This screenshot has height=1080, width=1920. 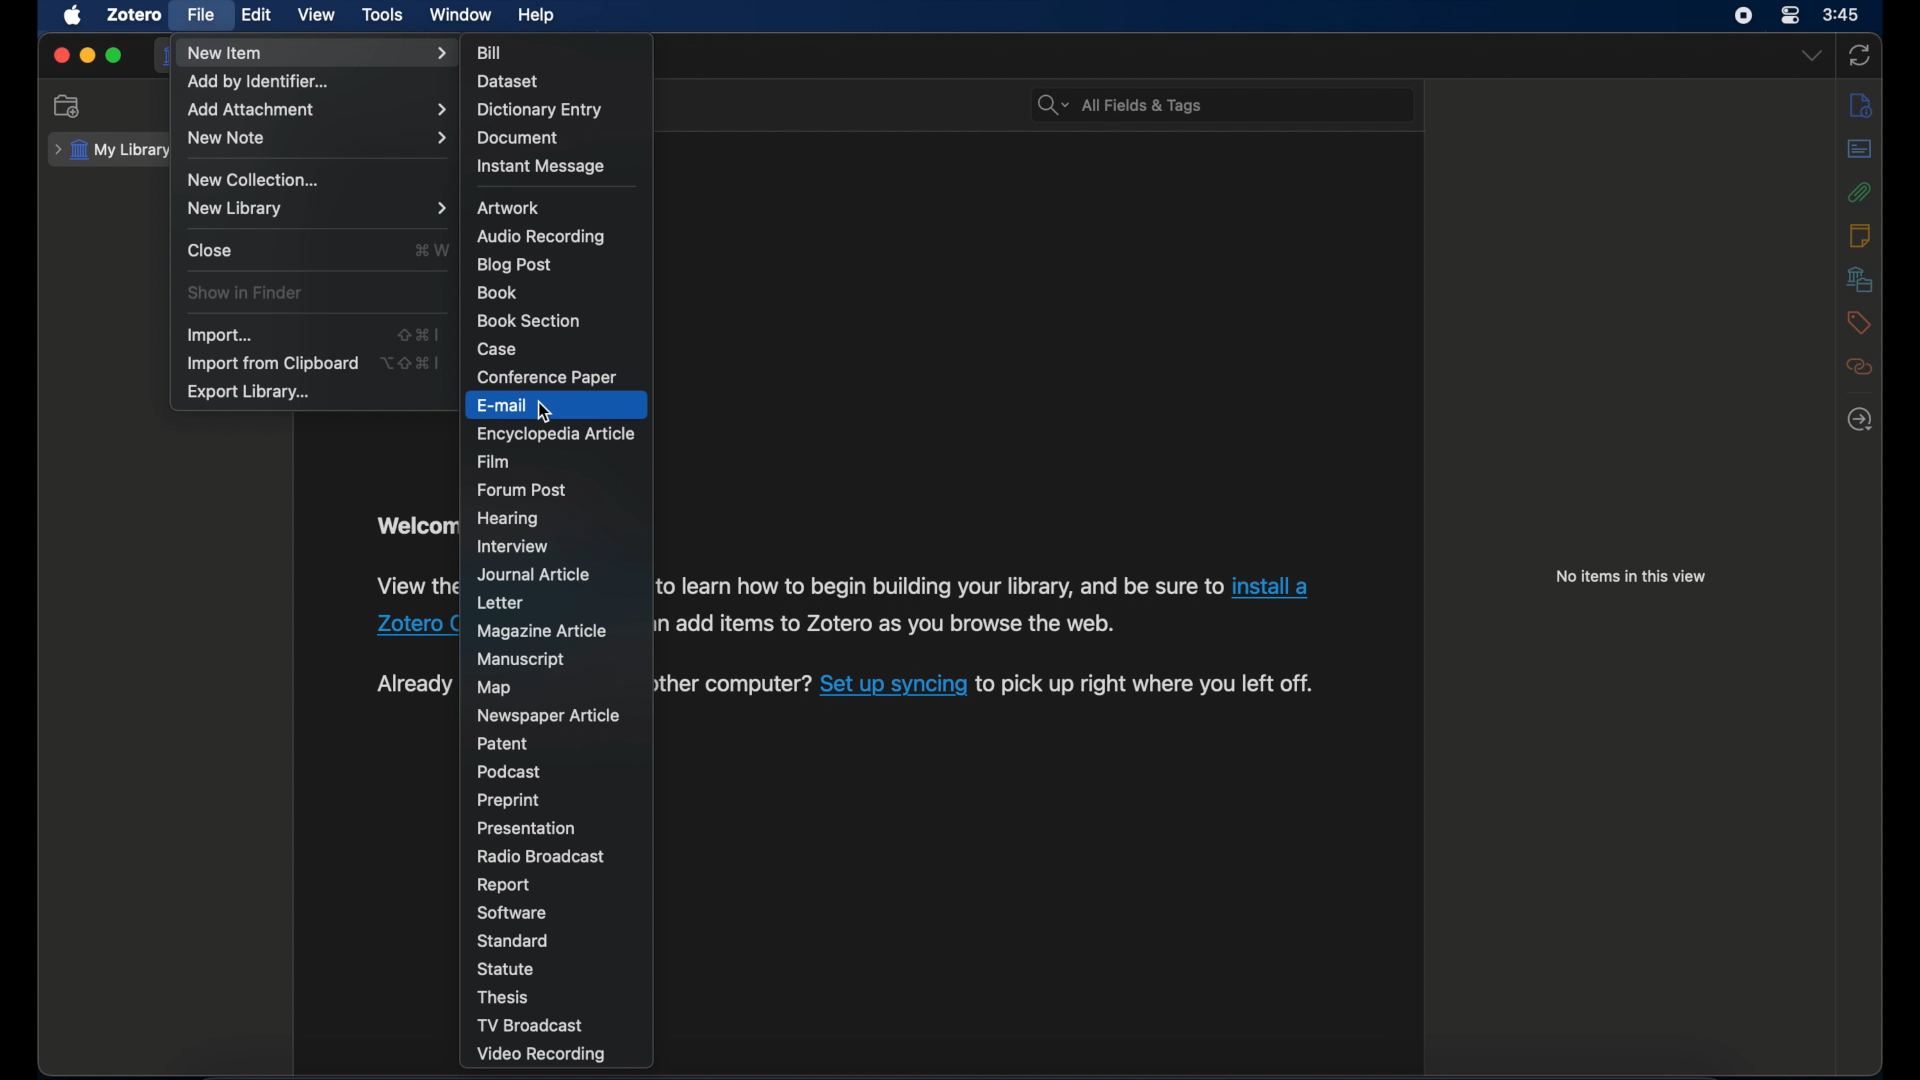 I want to click on radio broadcast, so click(x=544, y=857).